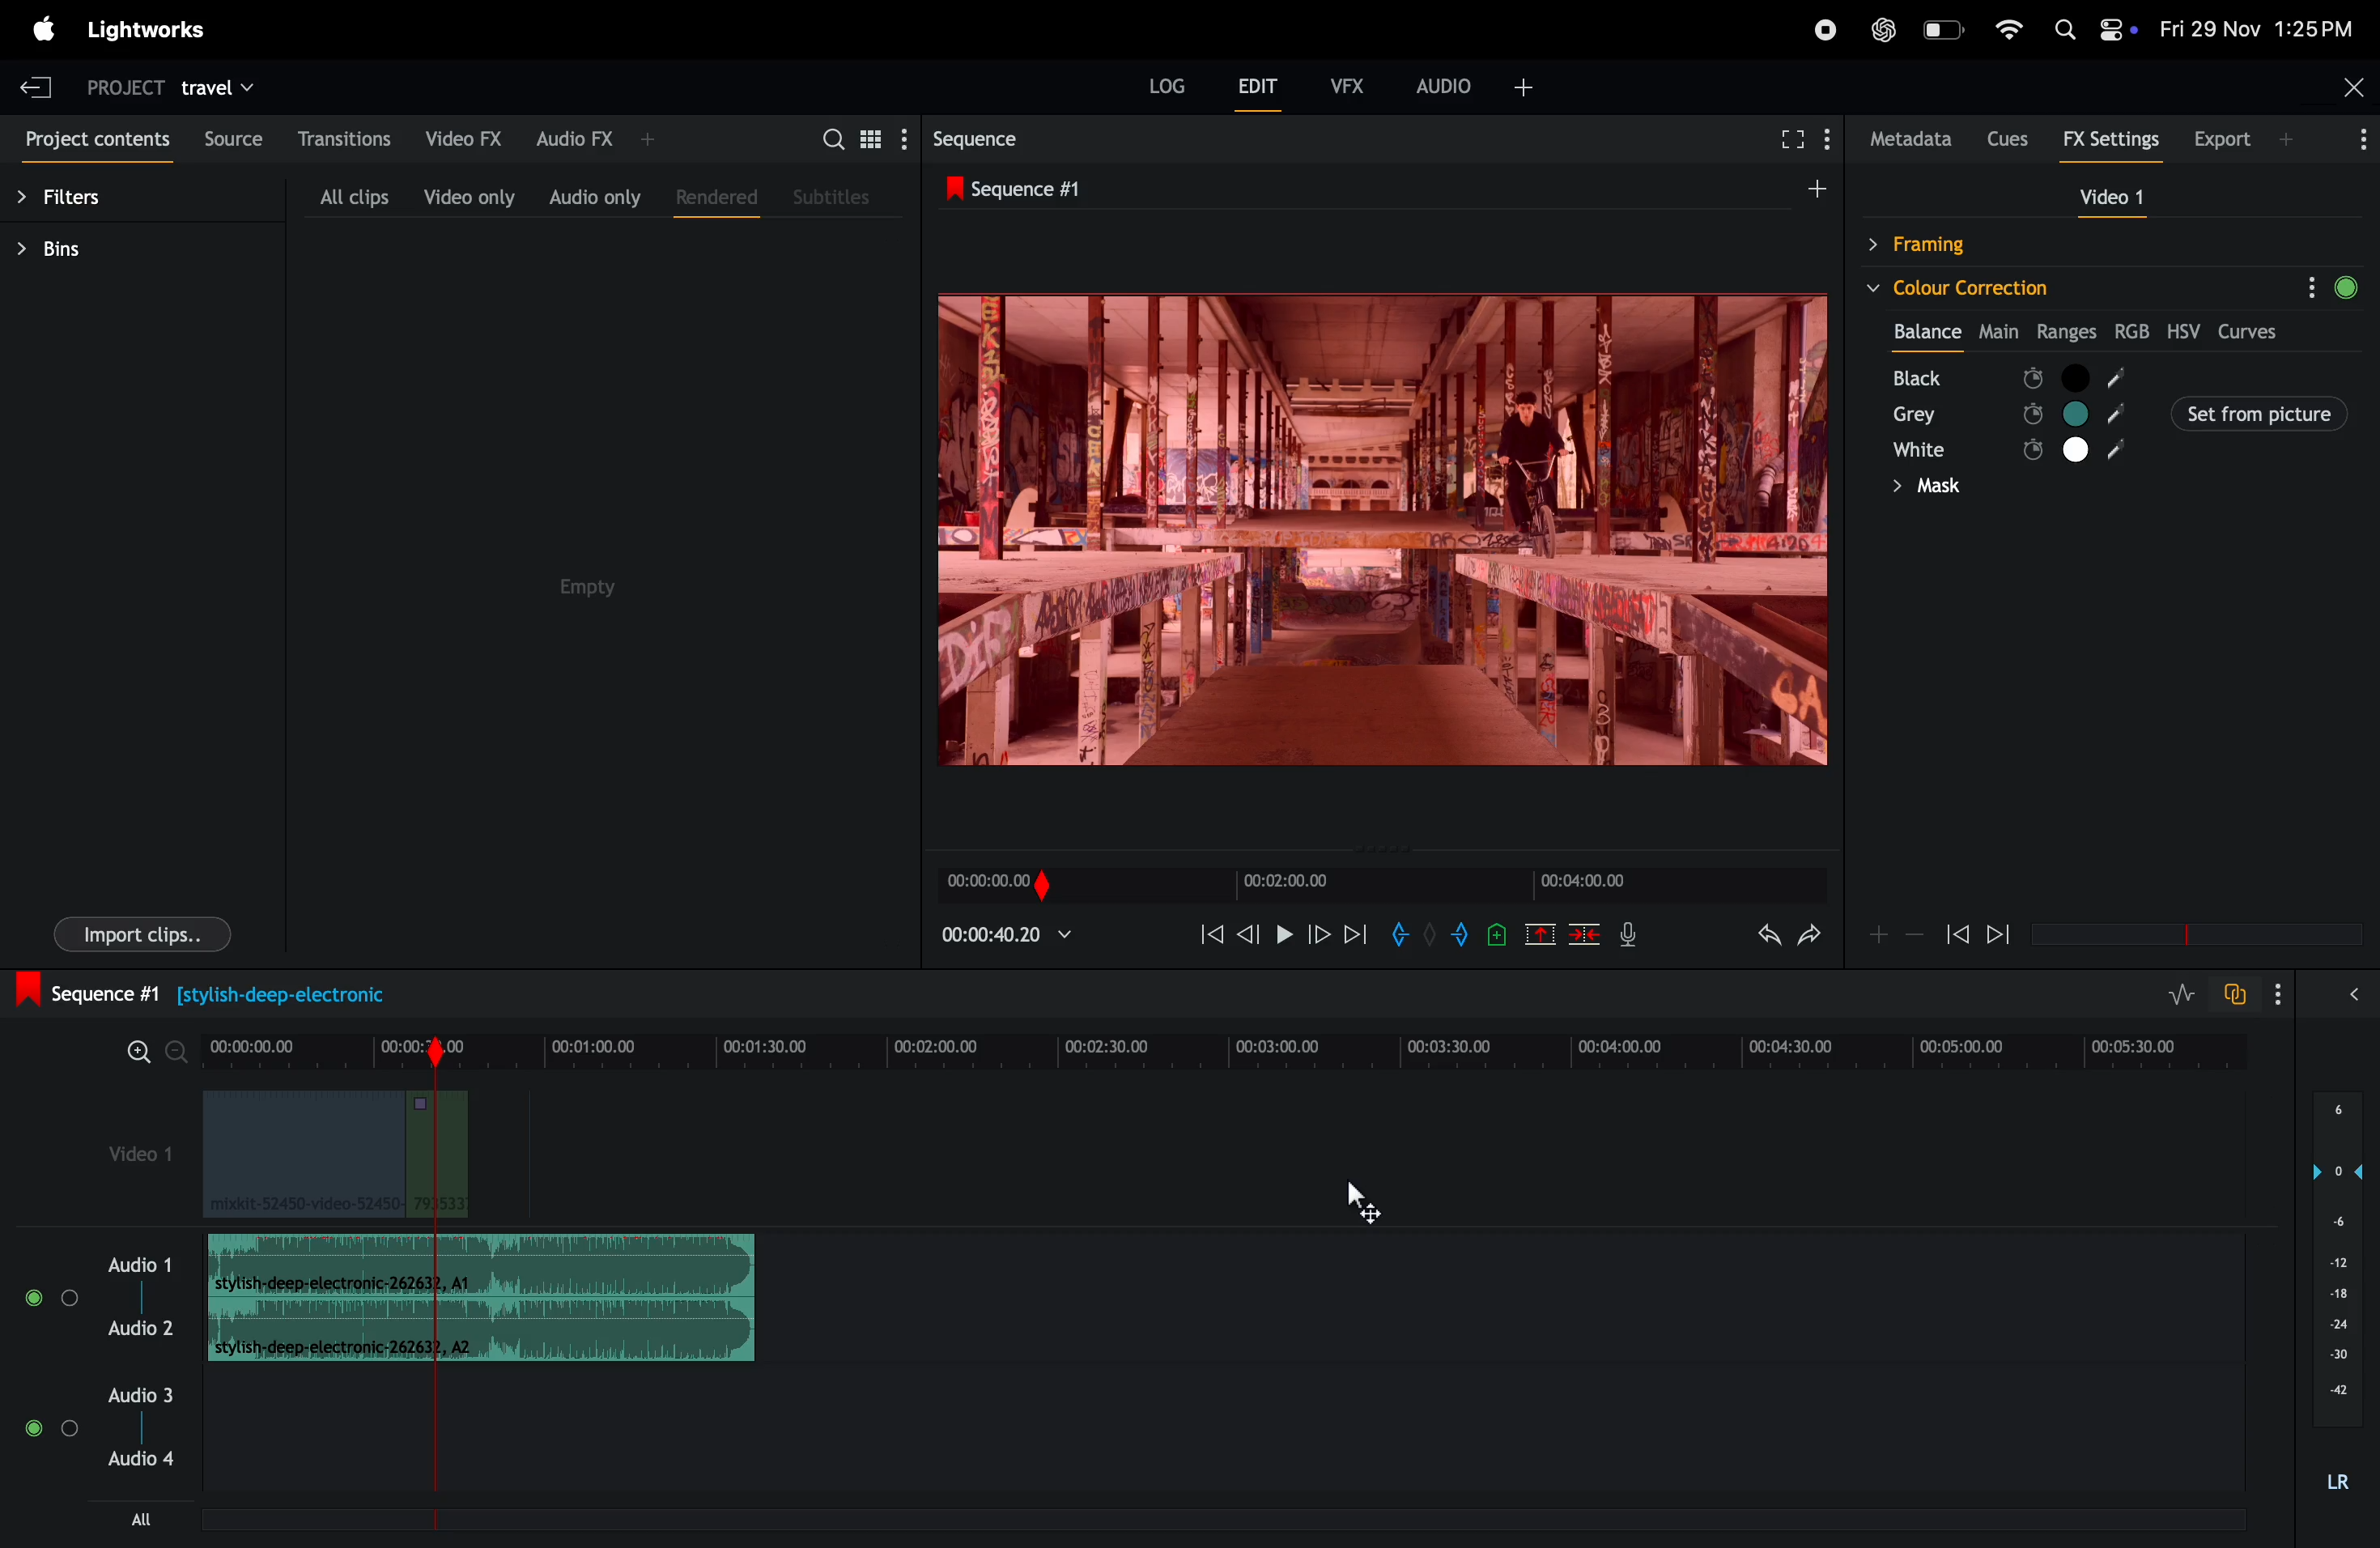 This screenshot has height=1548, width=2380. Describe the element at coordinates (2163, 457) in the screenshot. I see `rgb colours` at that location.